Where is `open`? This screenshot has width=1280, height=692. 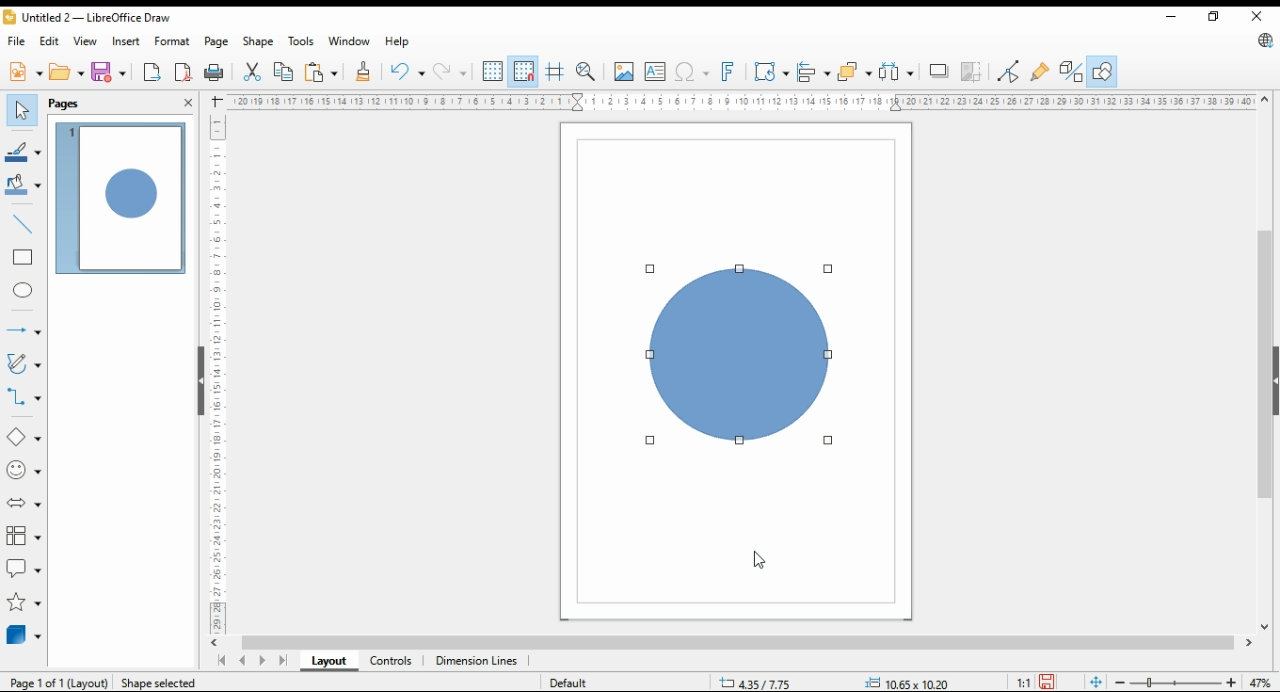
open is located at coordinates (66, 71).